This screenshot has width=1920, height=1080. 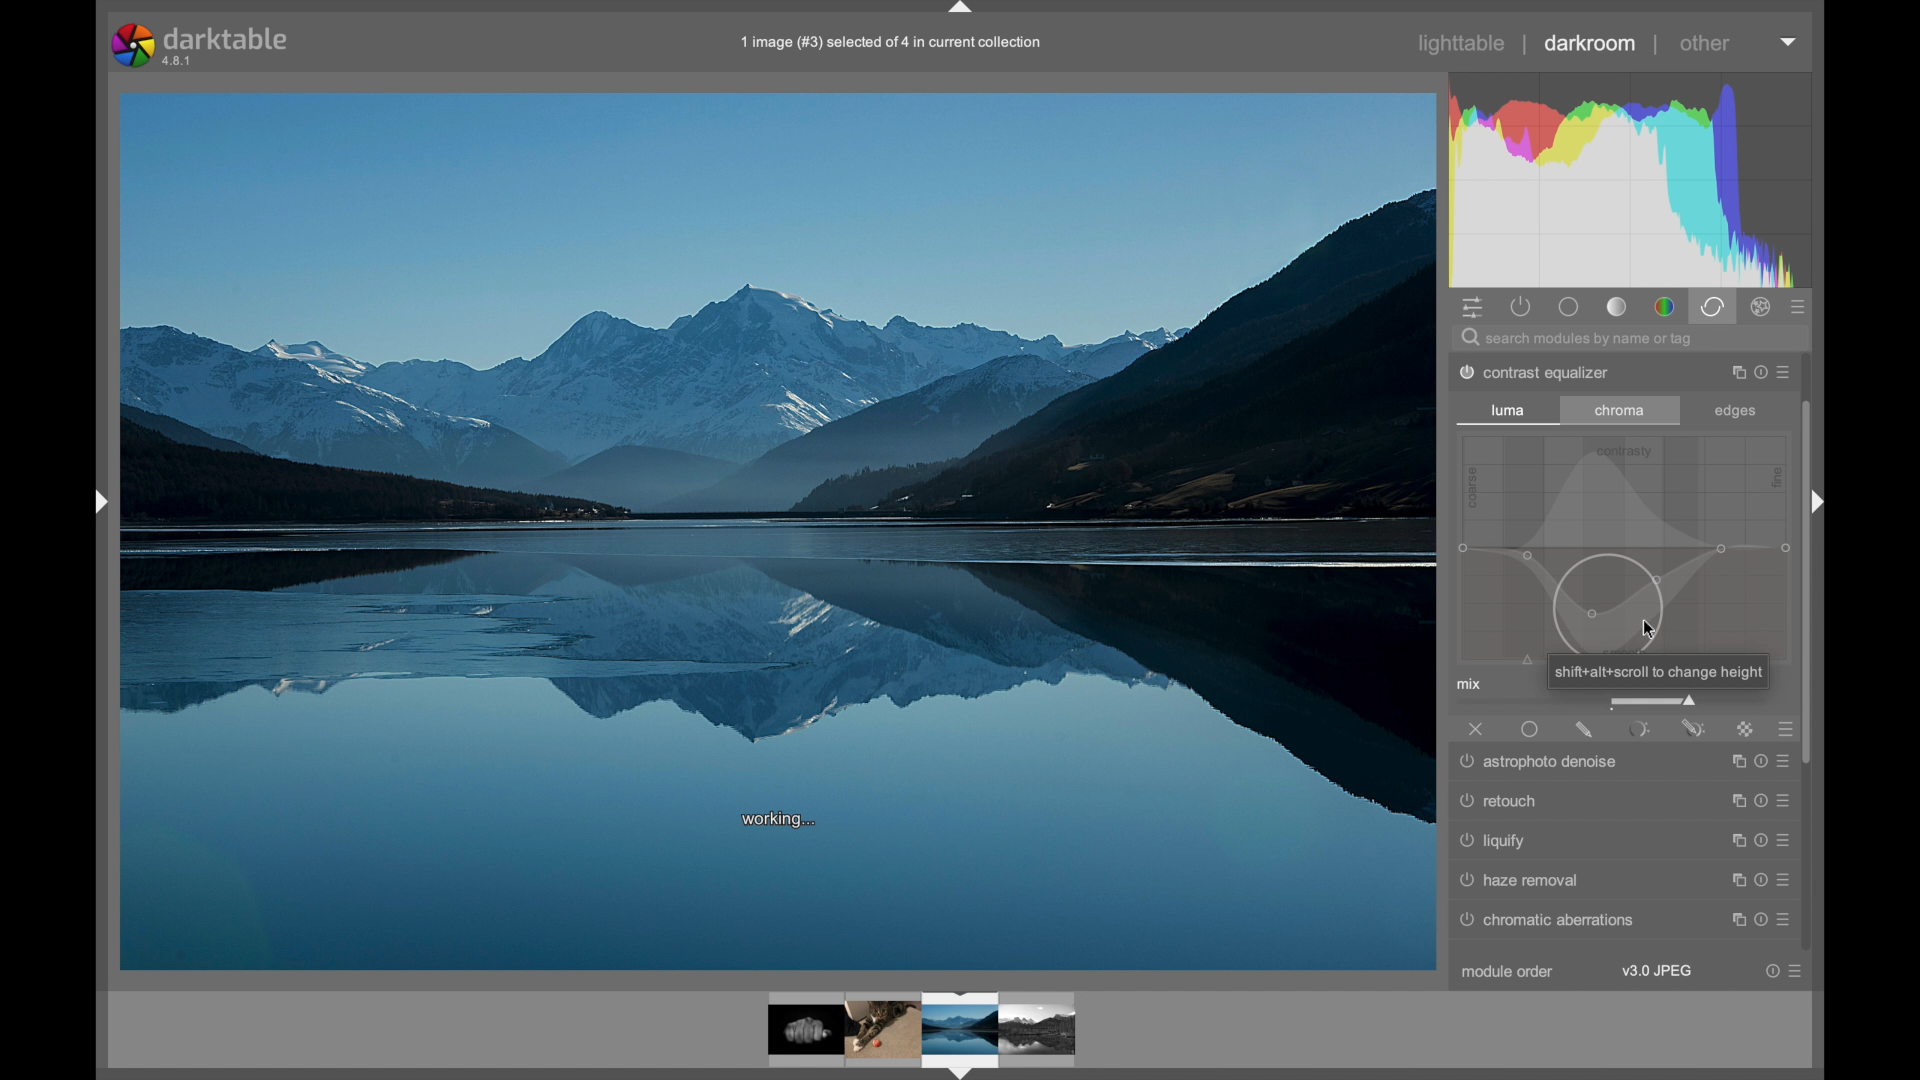 I want to click on histogram, so click(x=1633, y=178).